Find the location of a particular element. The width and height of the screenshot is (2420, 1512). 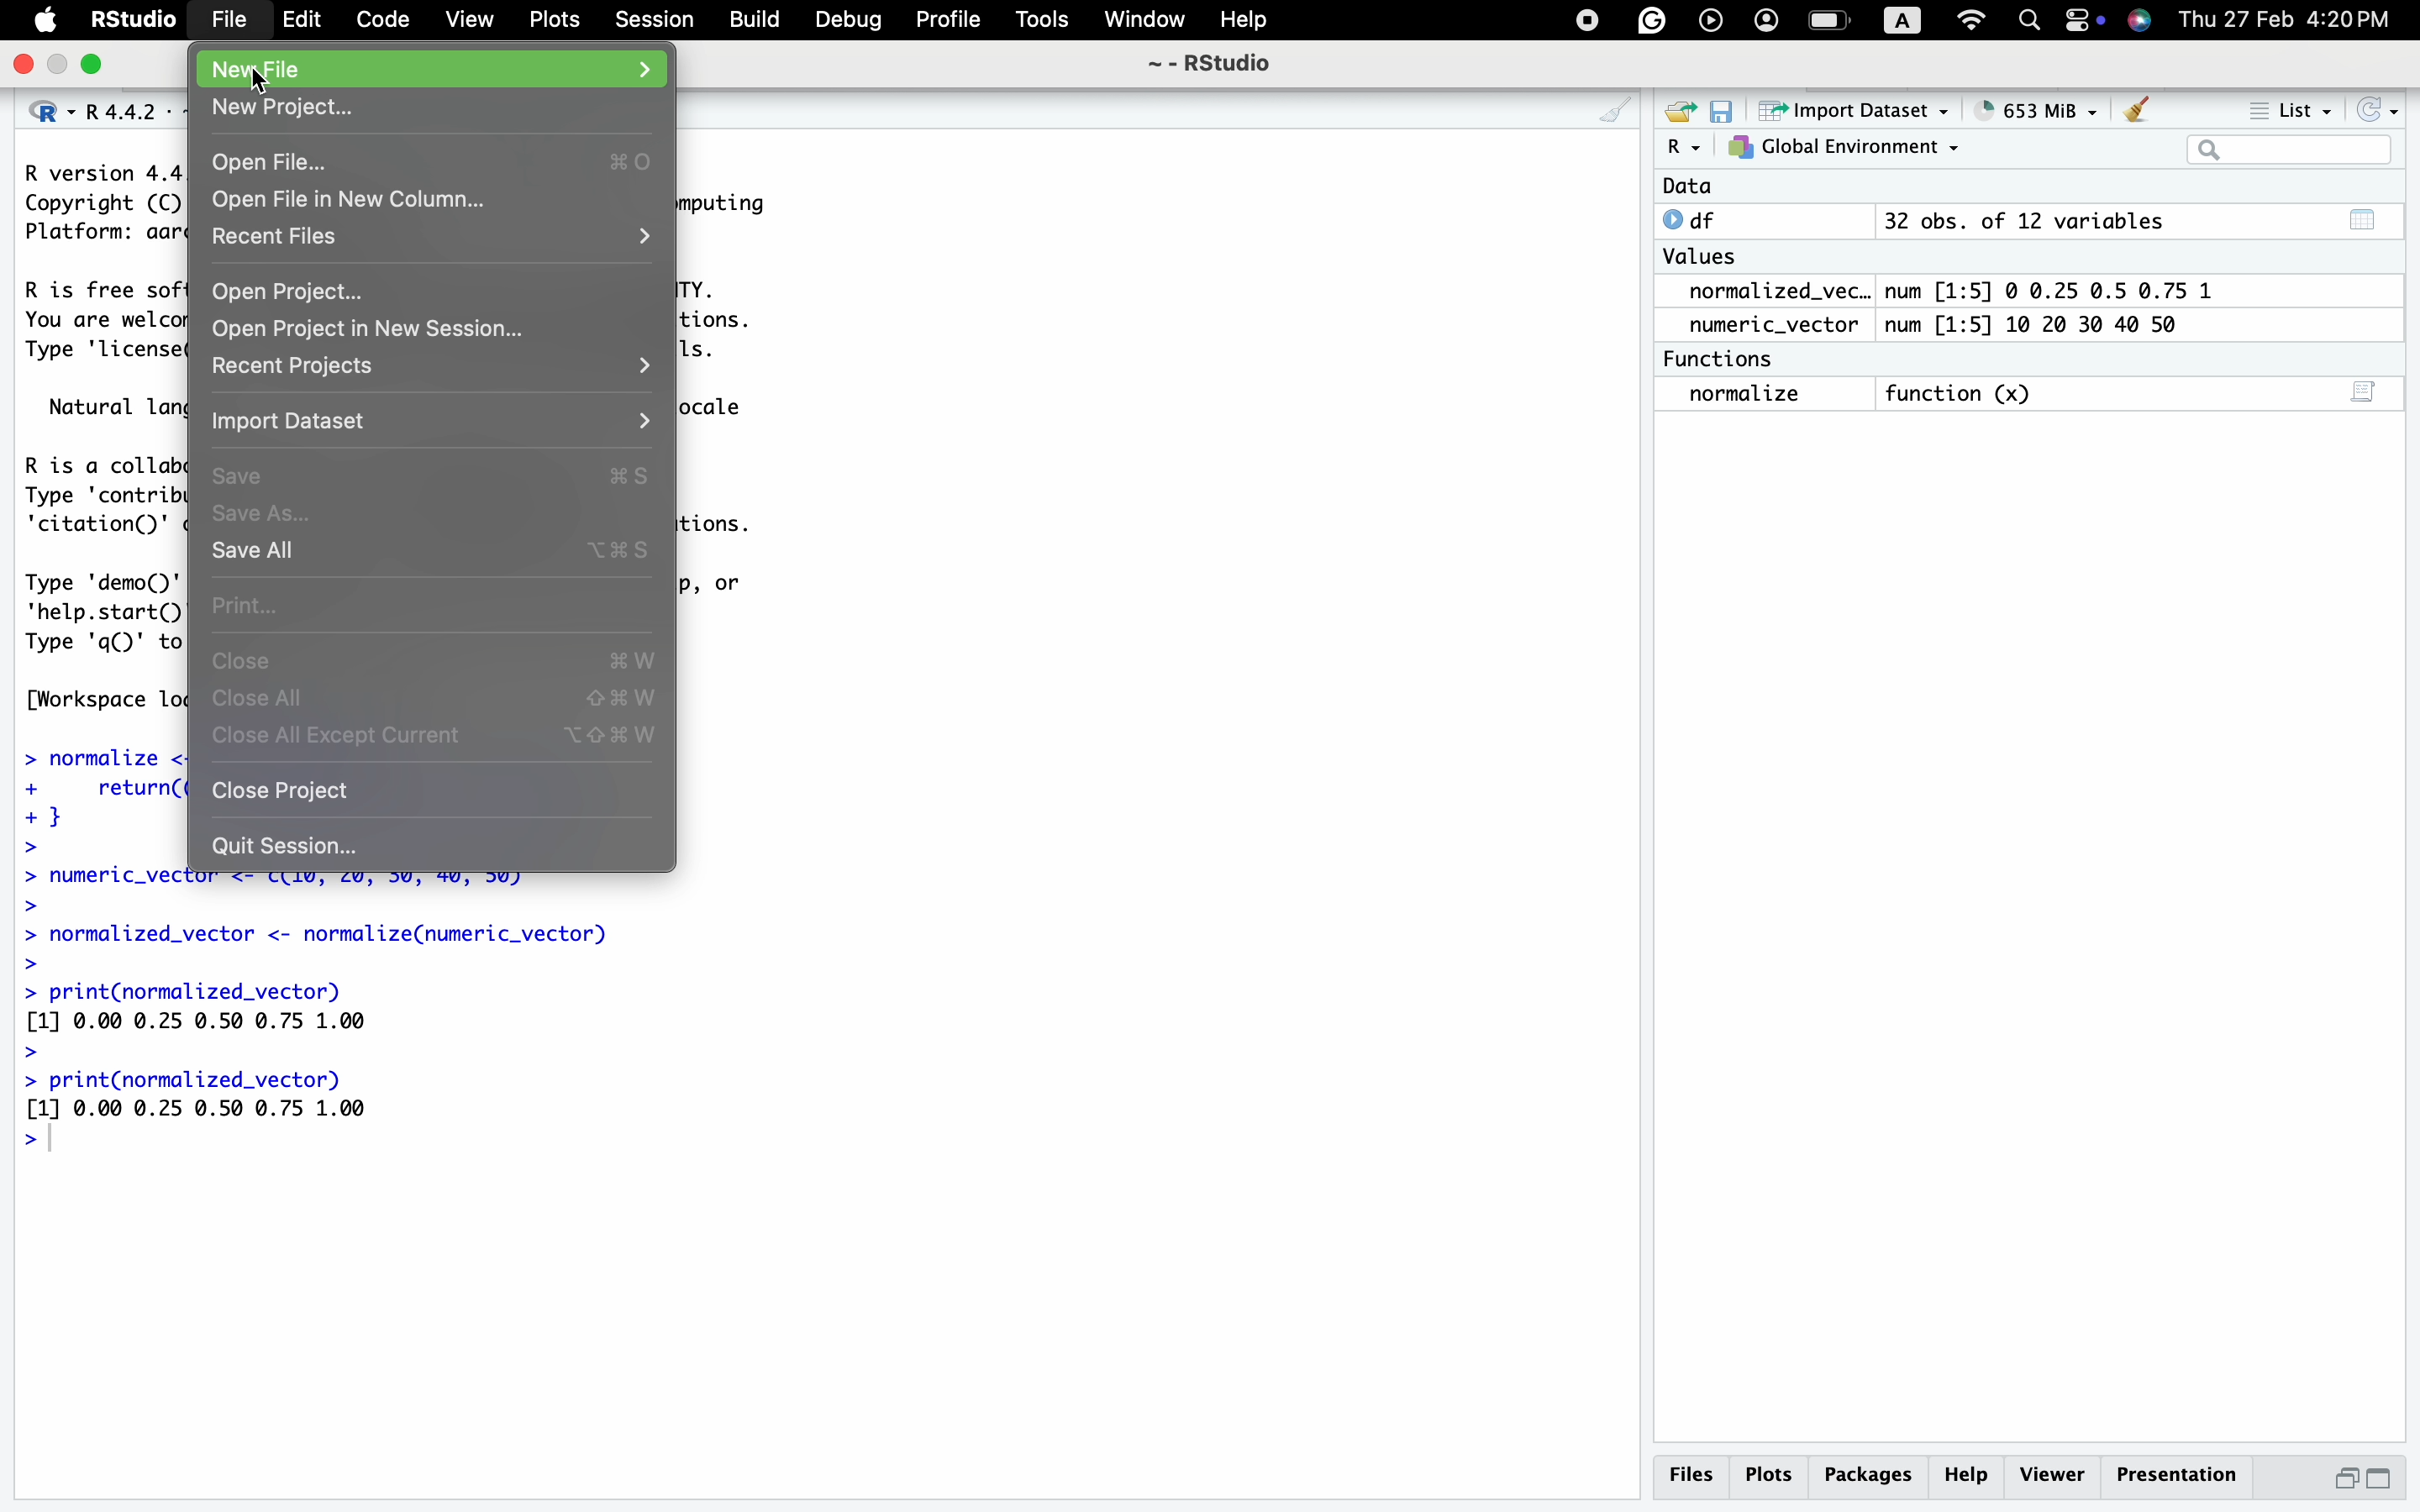

Packages is located at coordinates (1872, 1474).